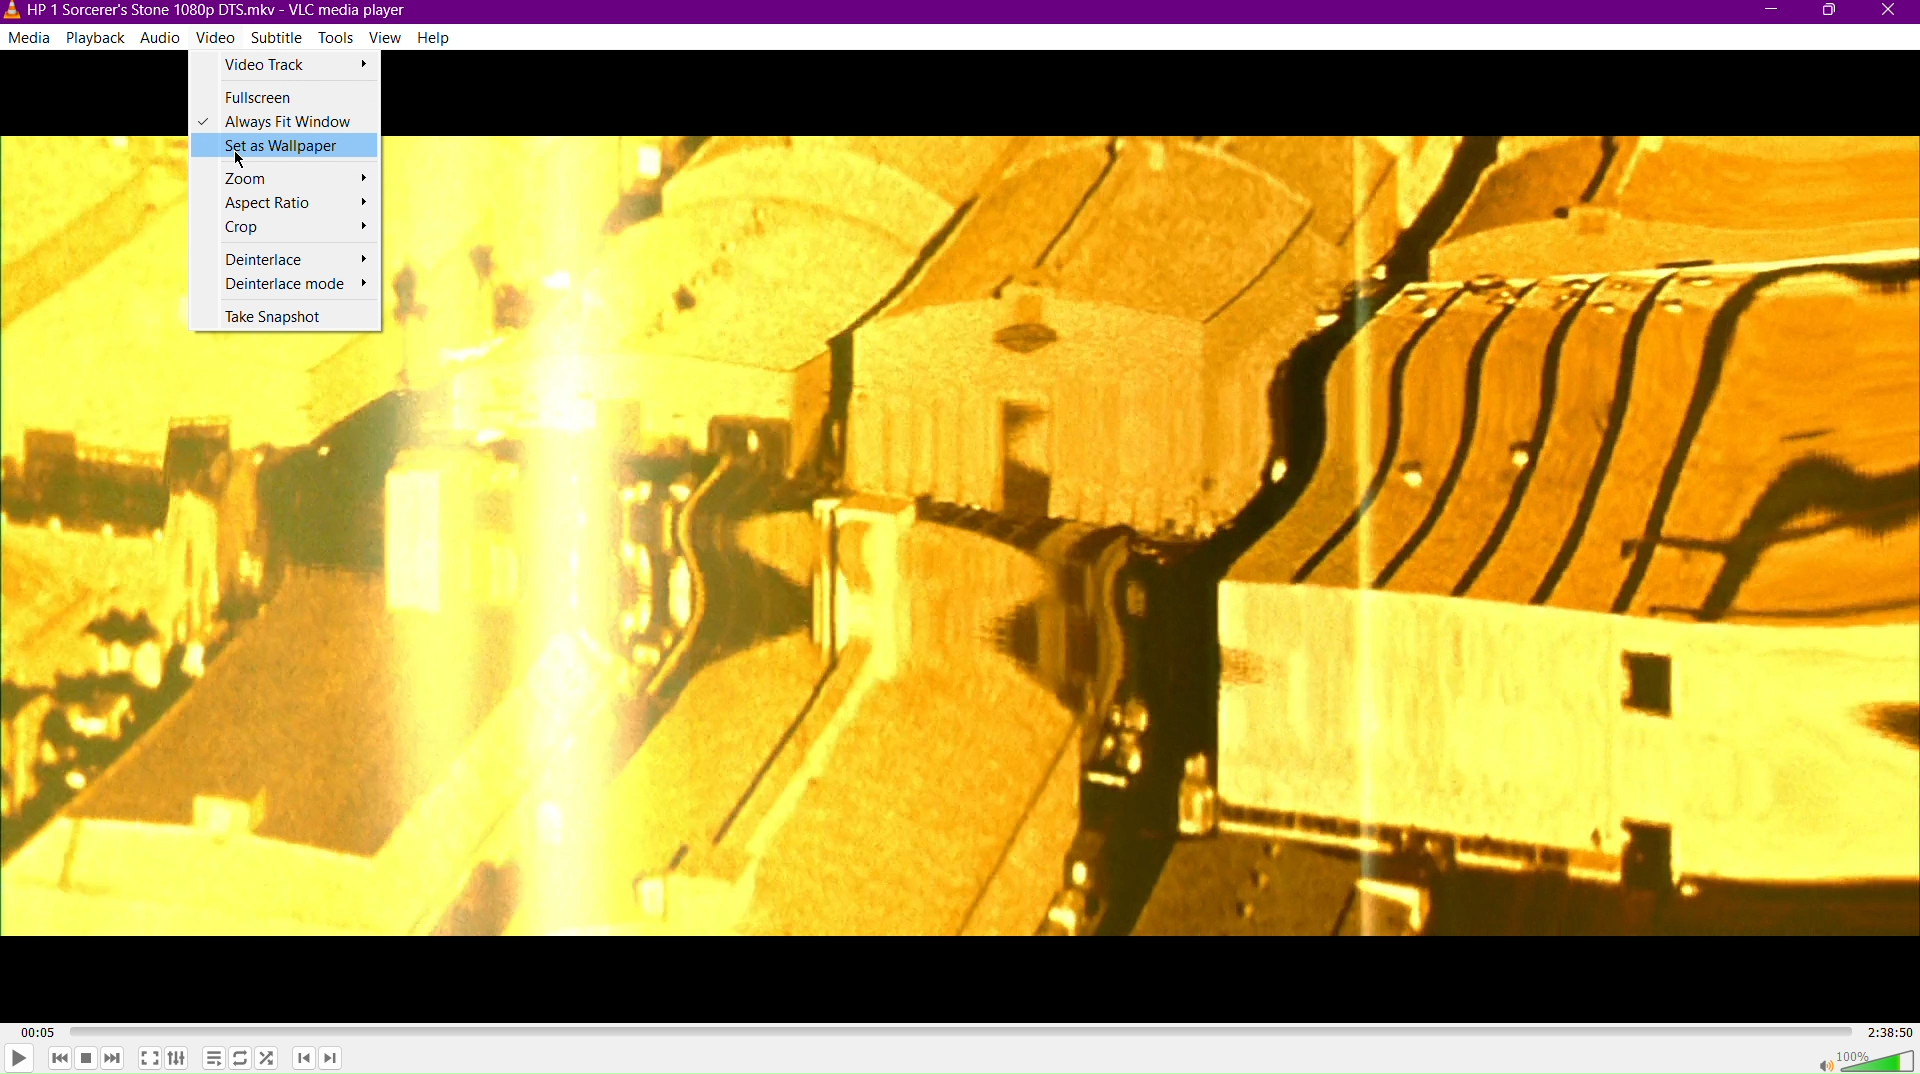  What do you see at coordinates (178, 1061) in the screenshot?
I see `Controls` at bounding box center [178, 1061].